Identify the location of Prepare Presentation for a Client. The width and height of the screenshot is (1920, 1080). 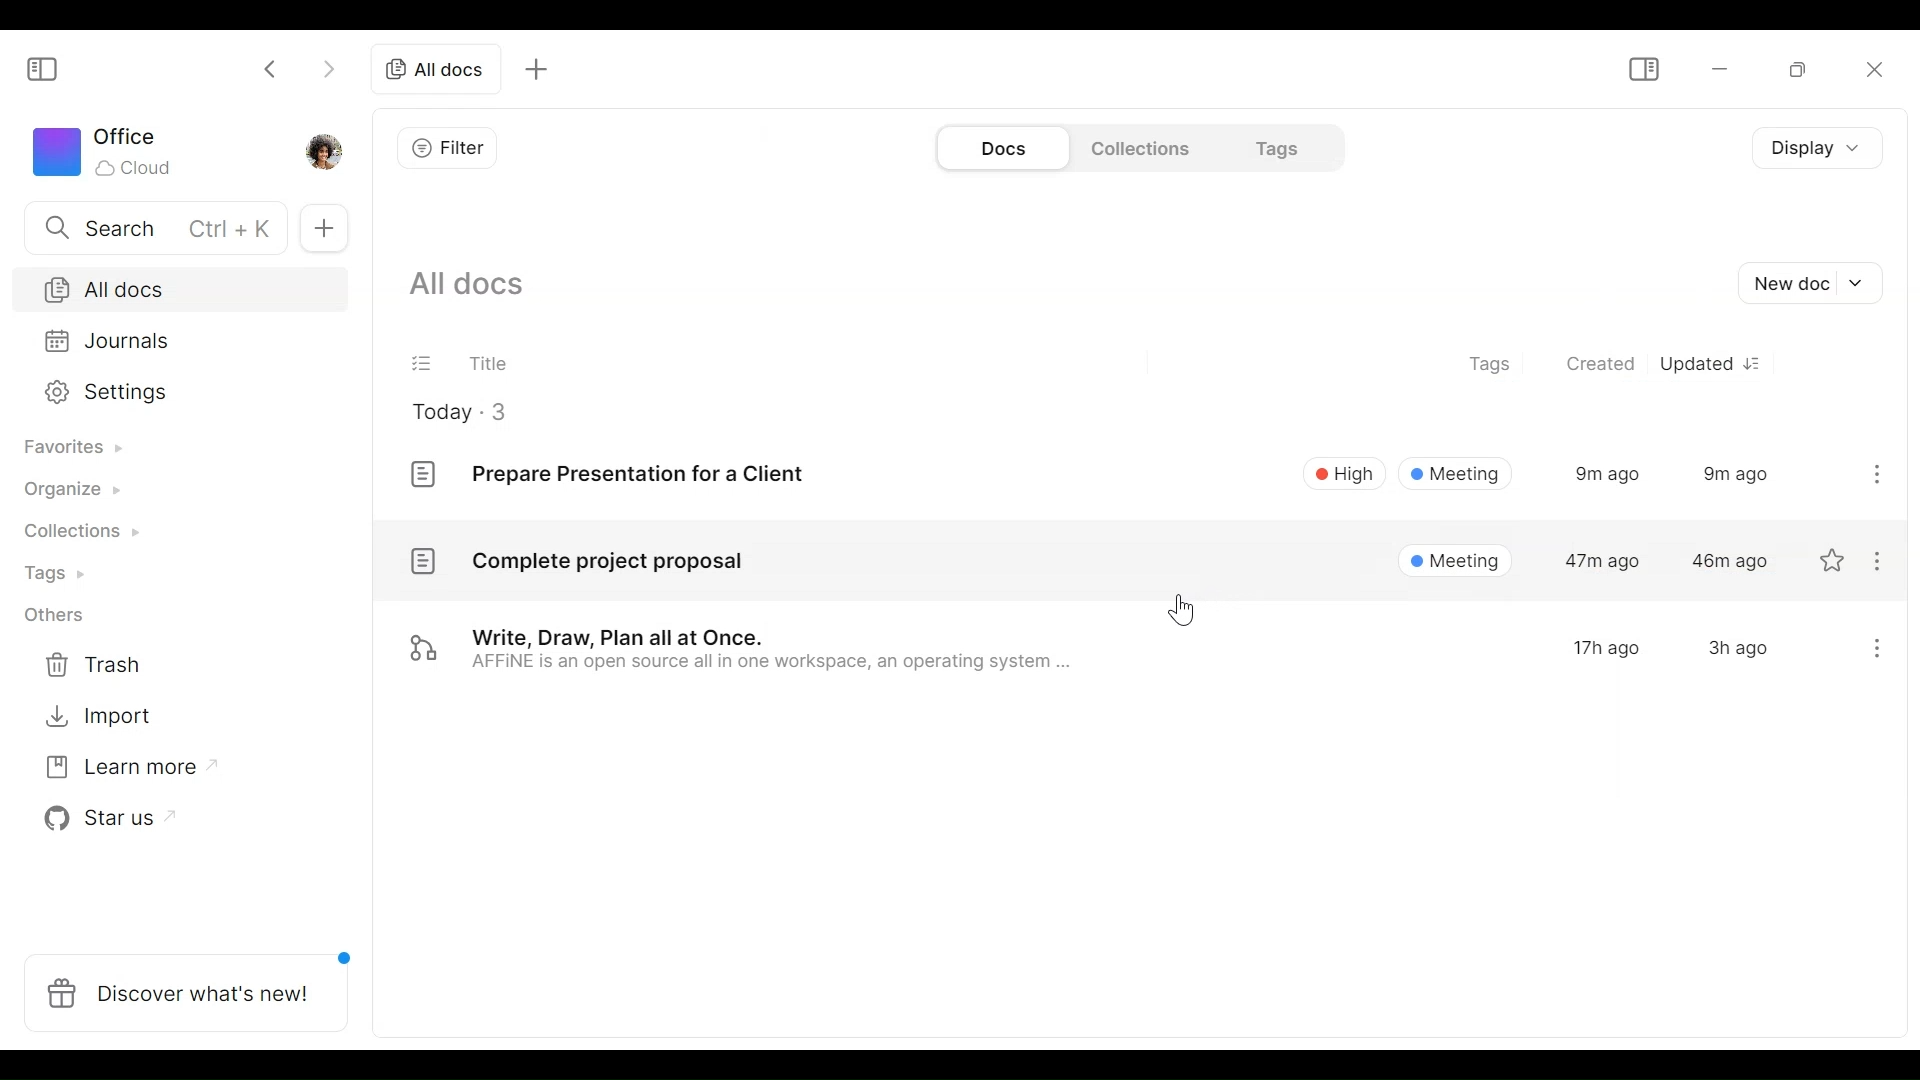
(610, 478).